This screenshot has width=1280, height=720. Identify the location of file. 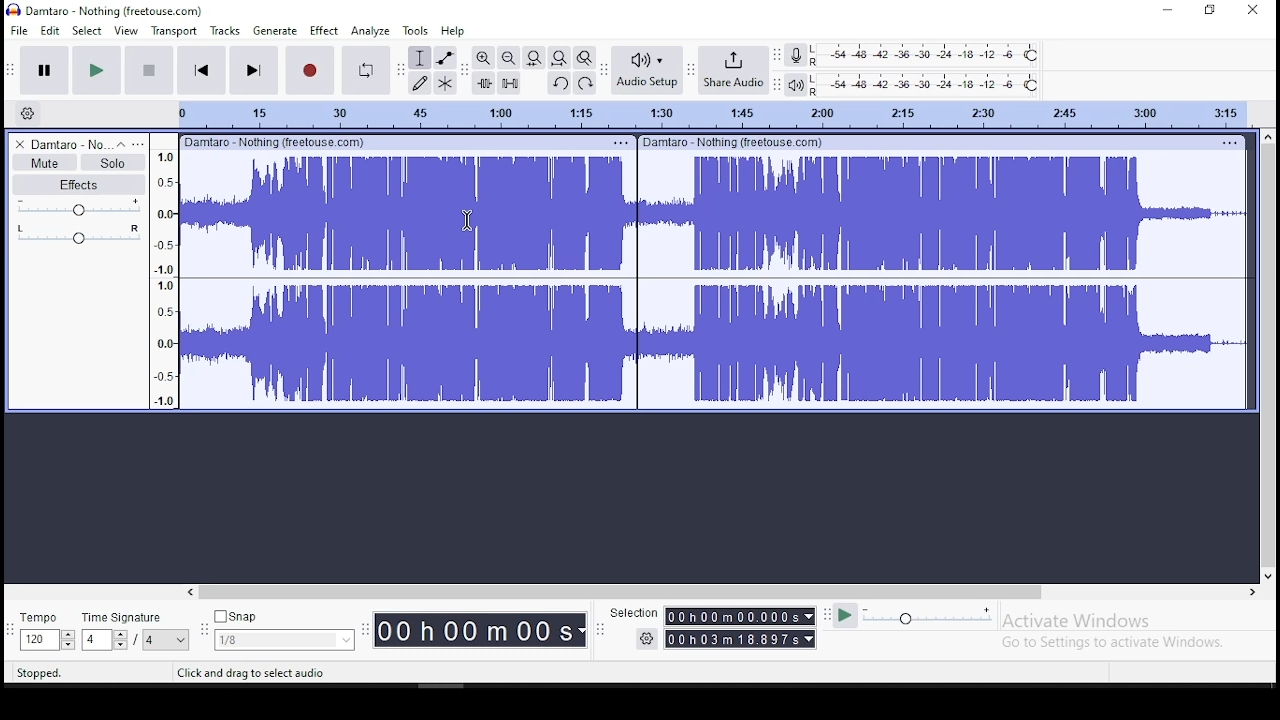
(18, 29).